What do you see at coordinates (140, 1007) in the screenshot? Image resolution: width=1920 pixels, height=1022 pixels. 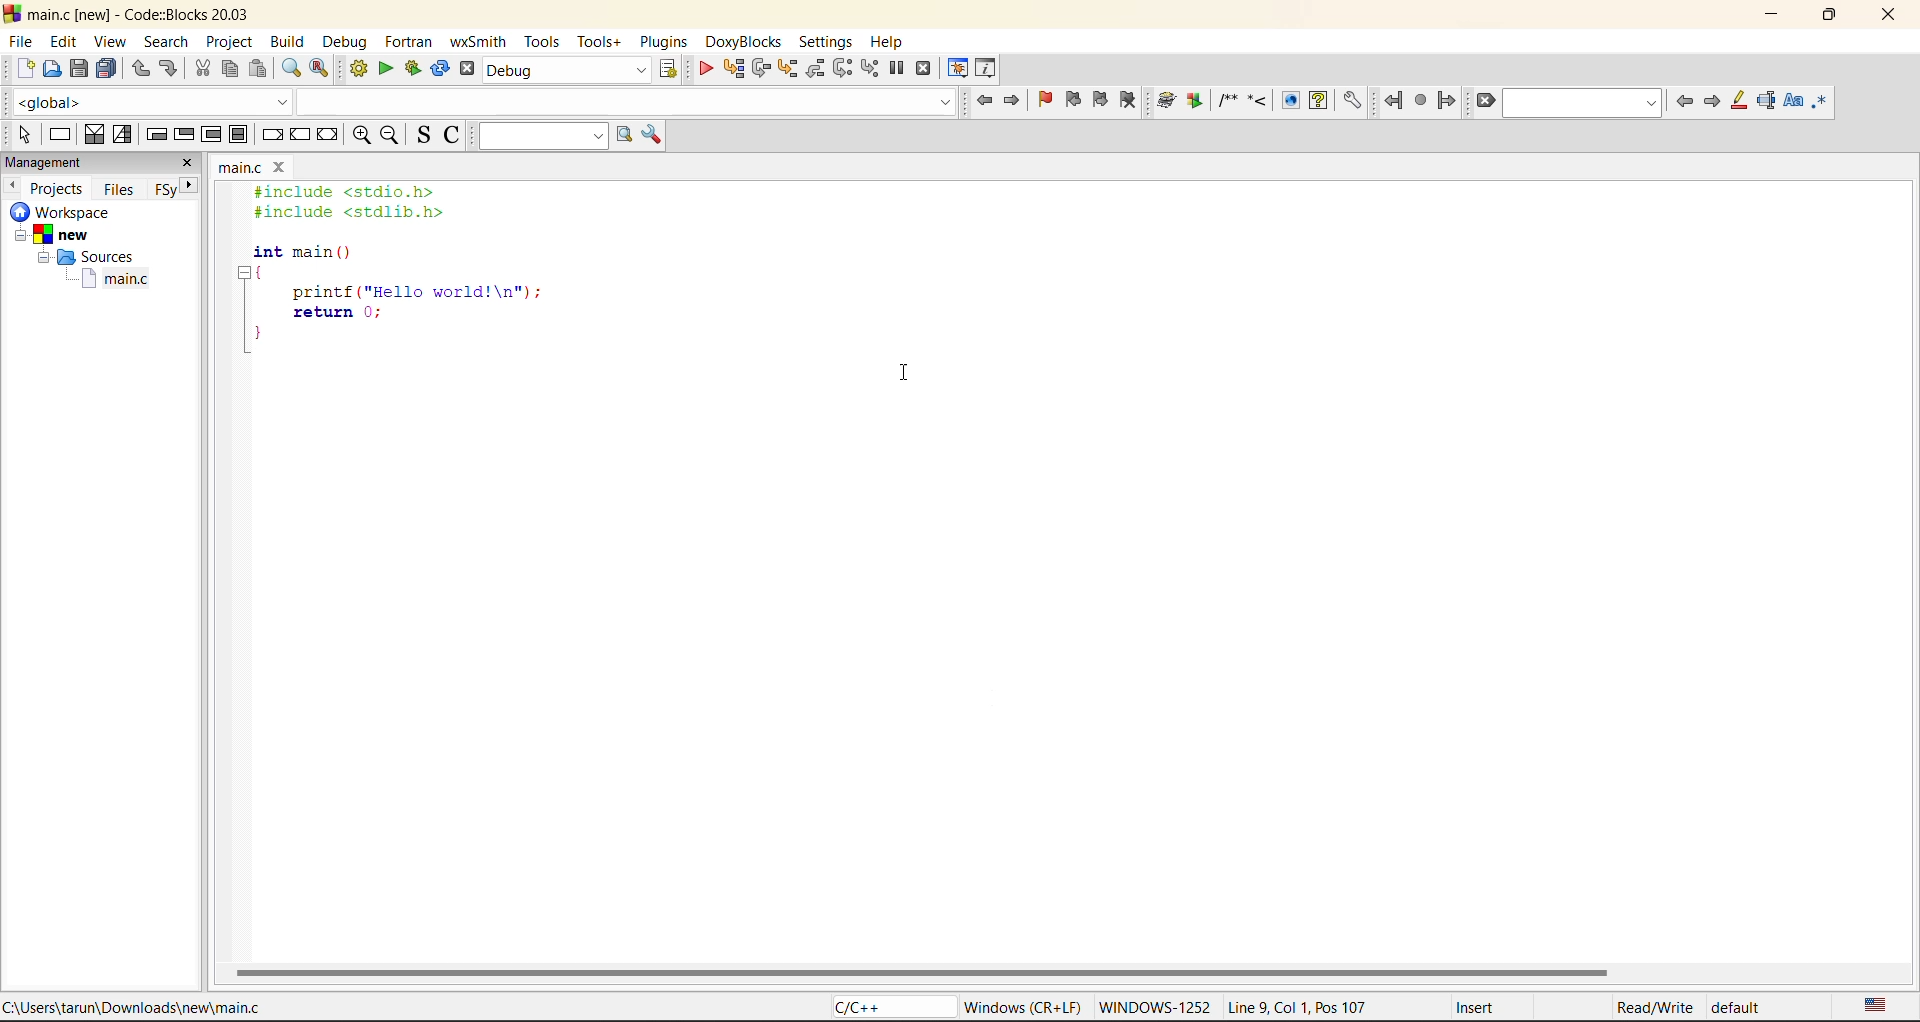 I see `C:\Users\tarun\Downloads\new\main.c` at bounding box center [140, 1007].